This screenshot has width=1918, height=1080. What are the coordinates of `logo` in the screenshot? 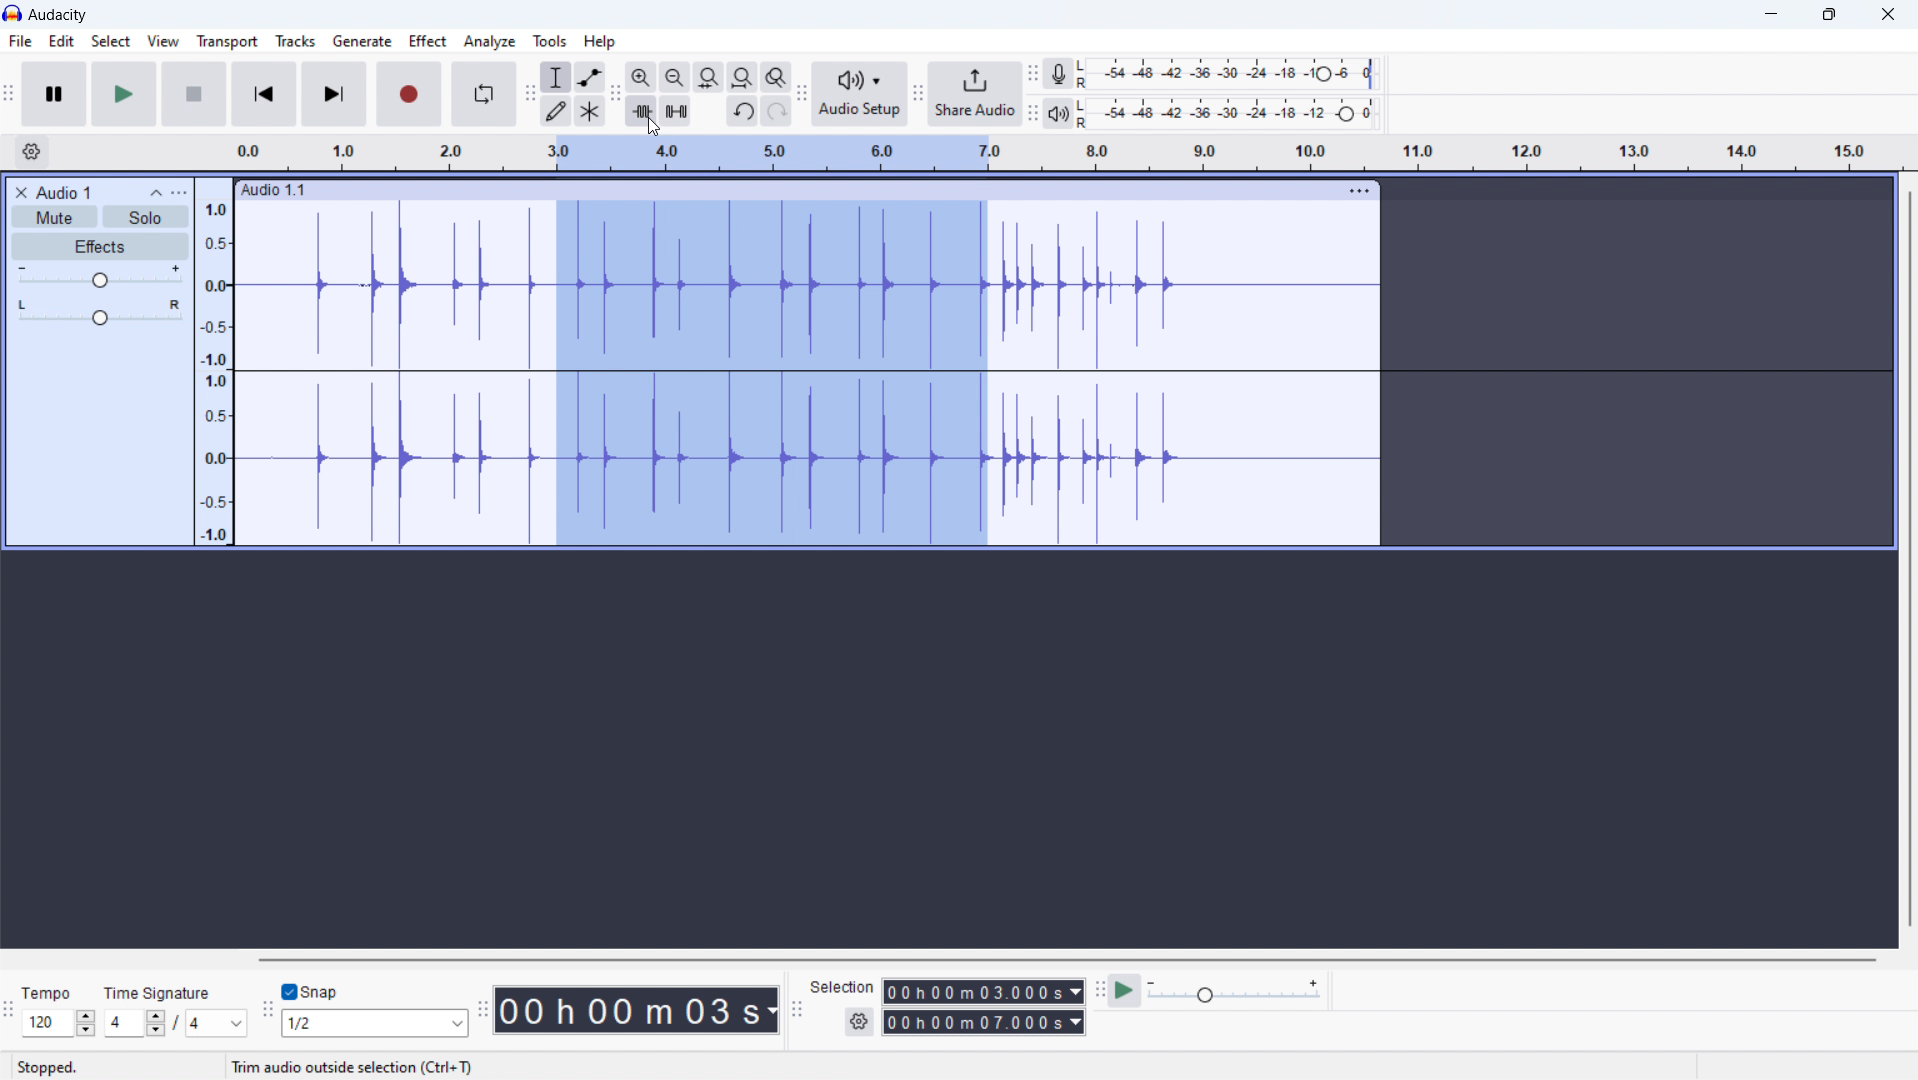 It's located at (12, 13).